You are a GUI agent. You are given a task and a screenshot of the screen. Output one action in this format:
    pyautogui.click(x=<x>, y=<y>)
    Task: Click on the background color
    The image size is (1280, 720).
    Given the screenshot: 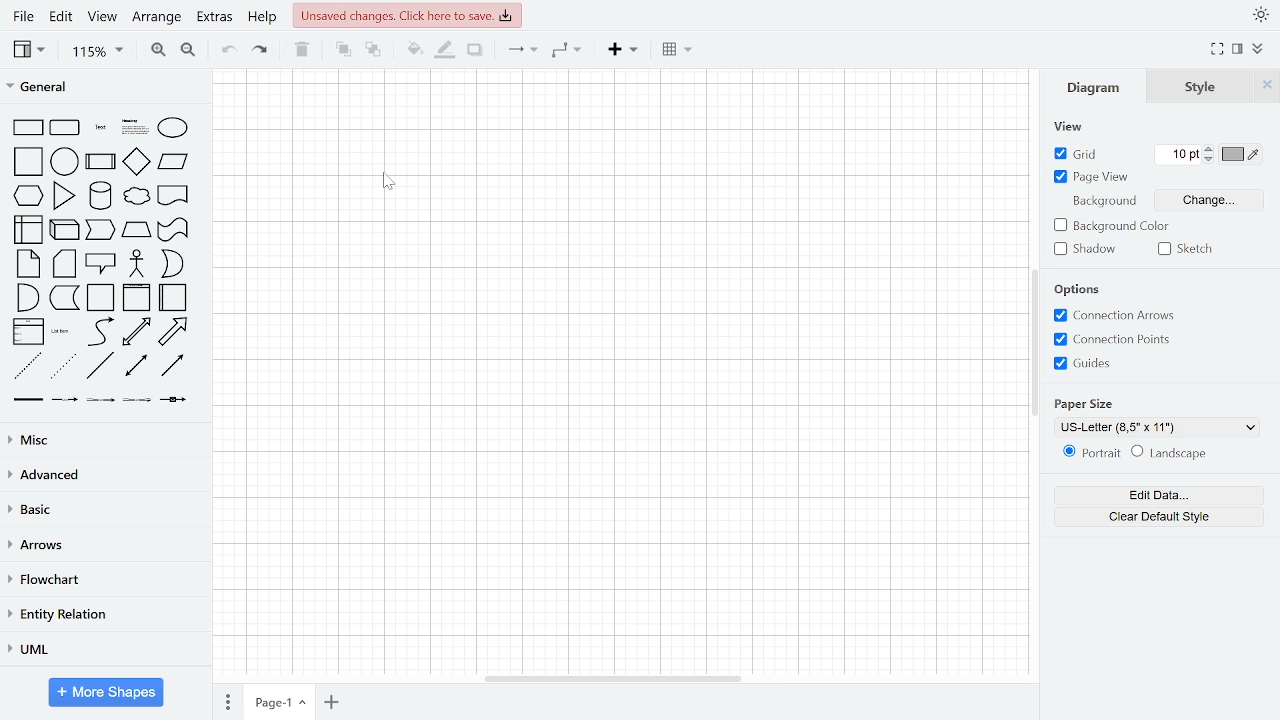 What is the action you would take?
    pyautogui.click(x=1112, y=226)
    